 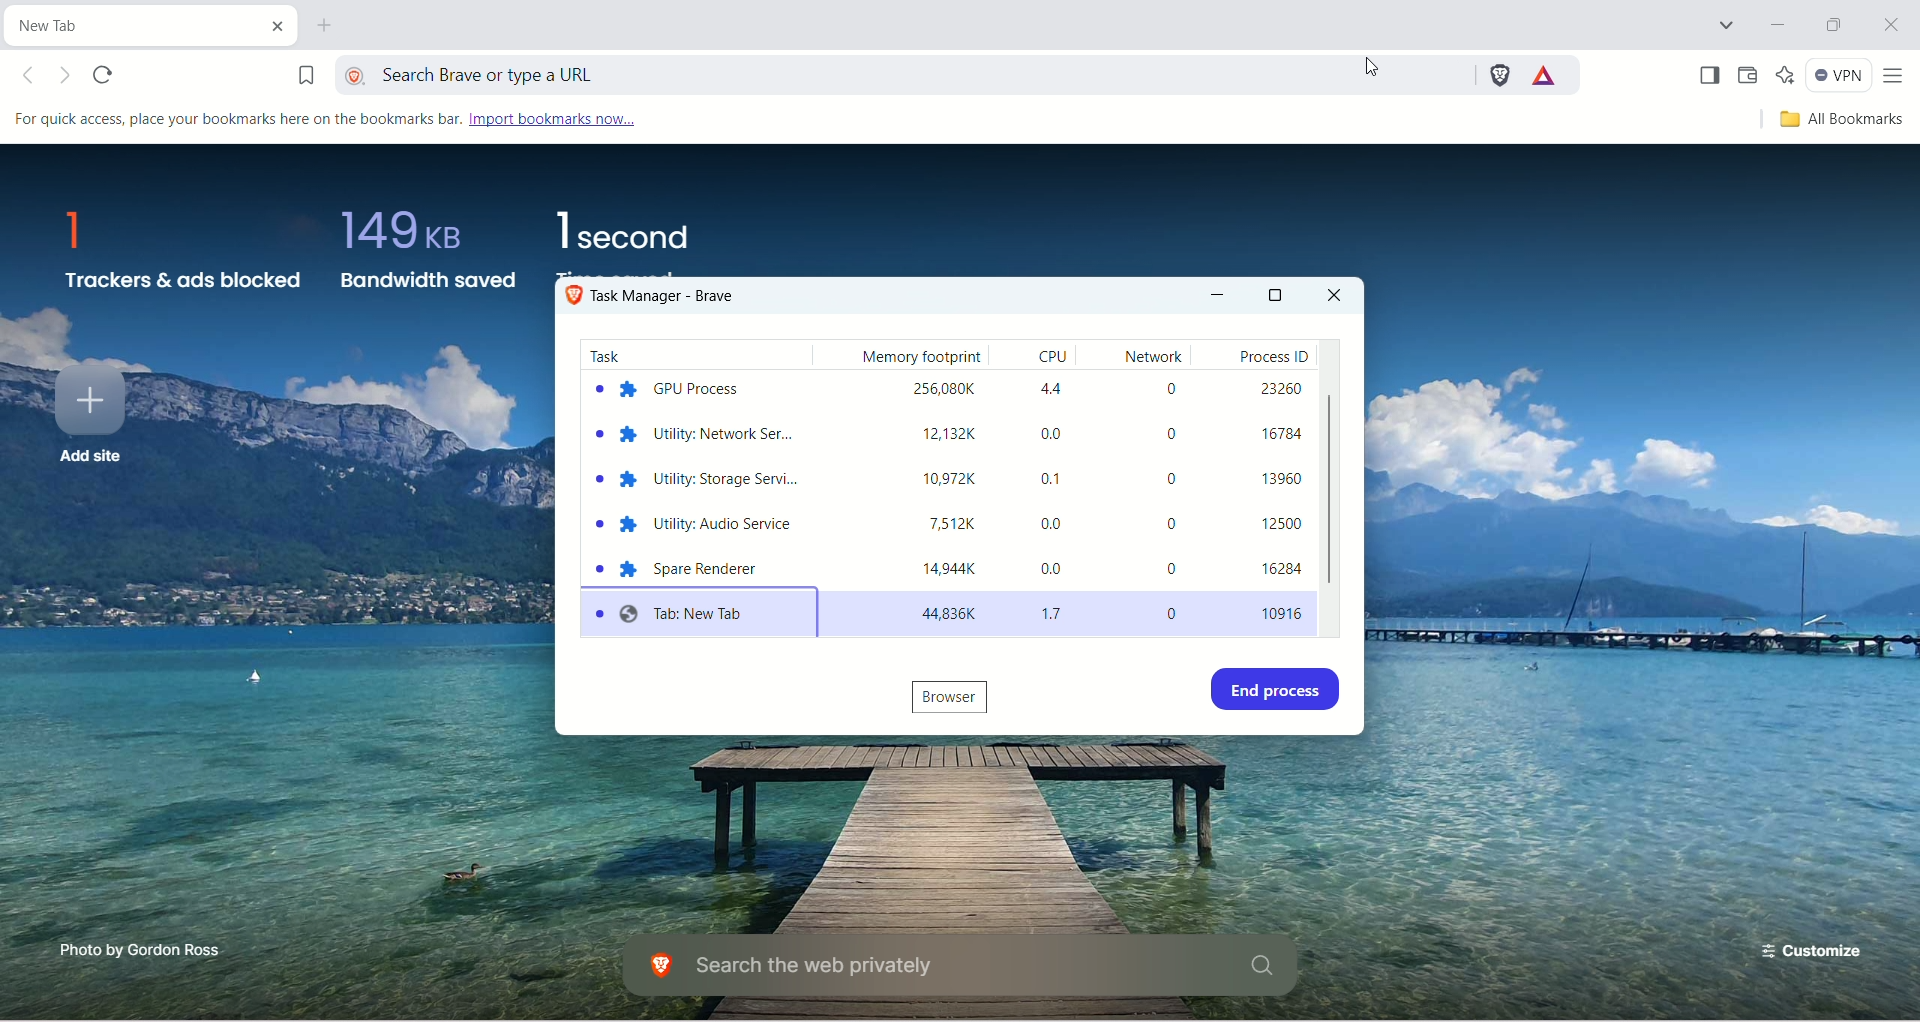 What do you see at coordinates (958, 698) in the screenshot?
I see `browser` at bounding box center [958, 698].